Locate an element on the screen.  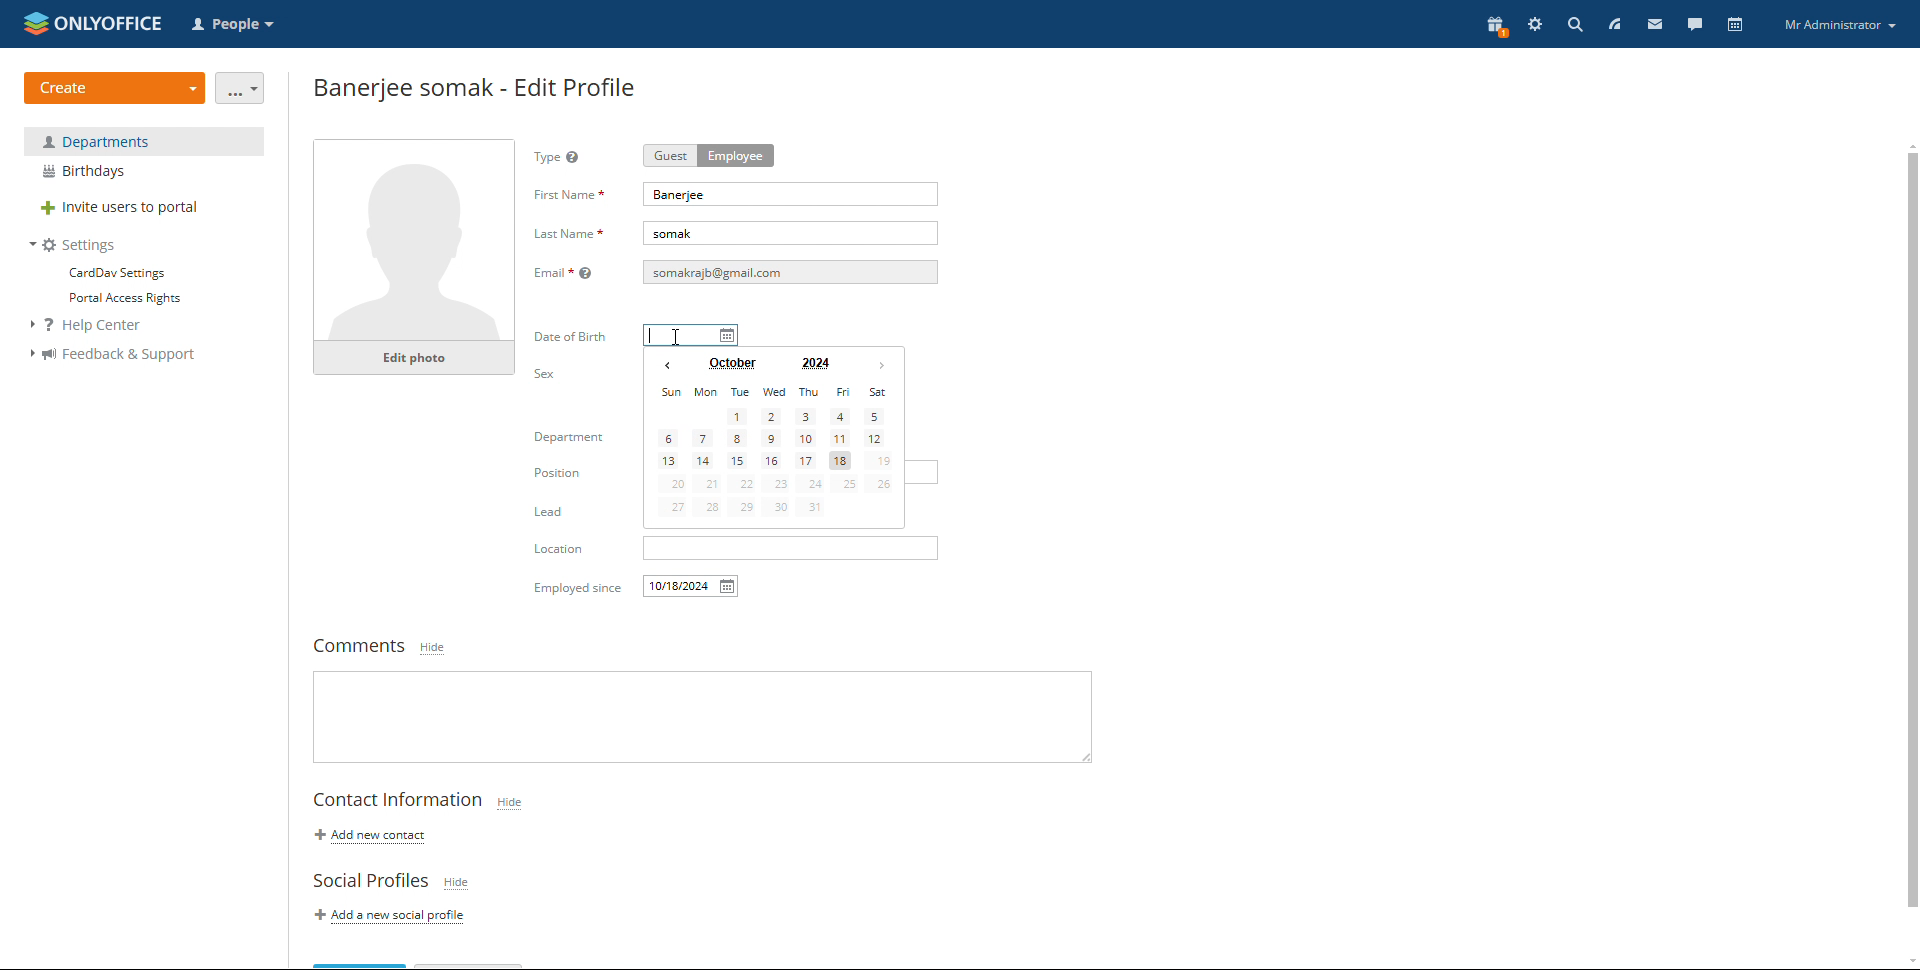
scroll up is located at coordinates (1908, 144).